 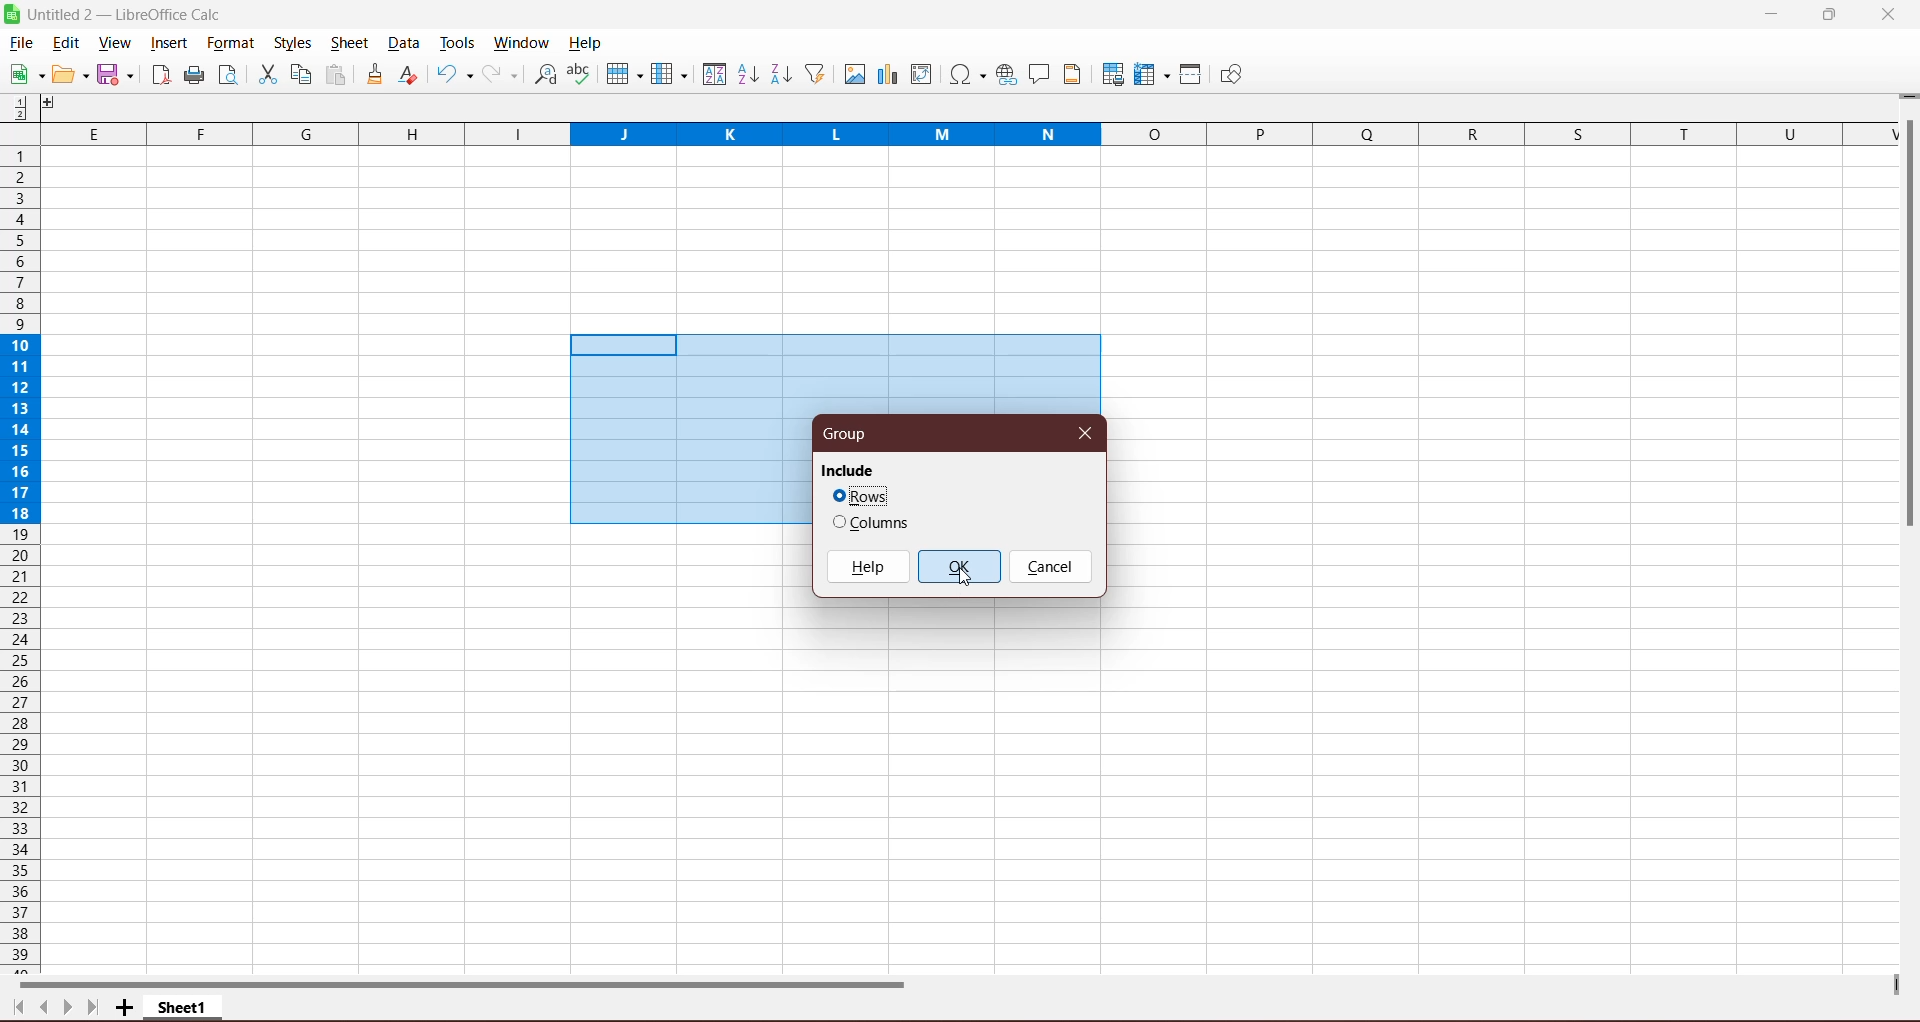 I want to click on Group, so click(x=850, y=433).